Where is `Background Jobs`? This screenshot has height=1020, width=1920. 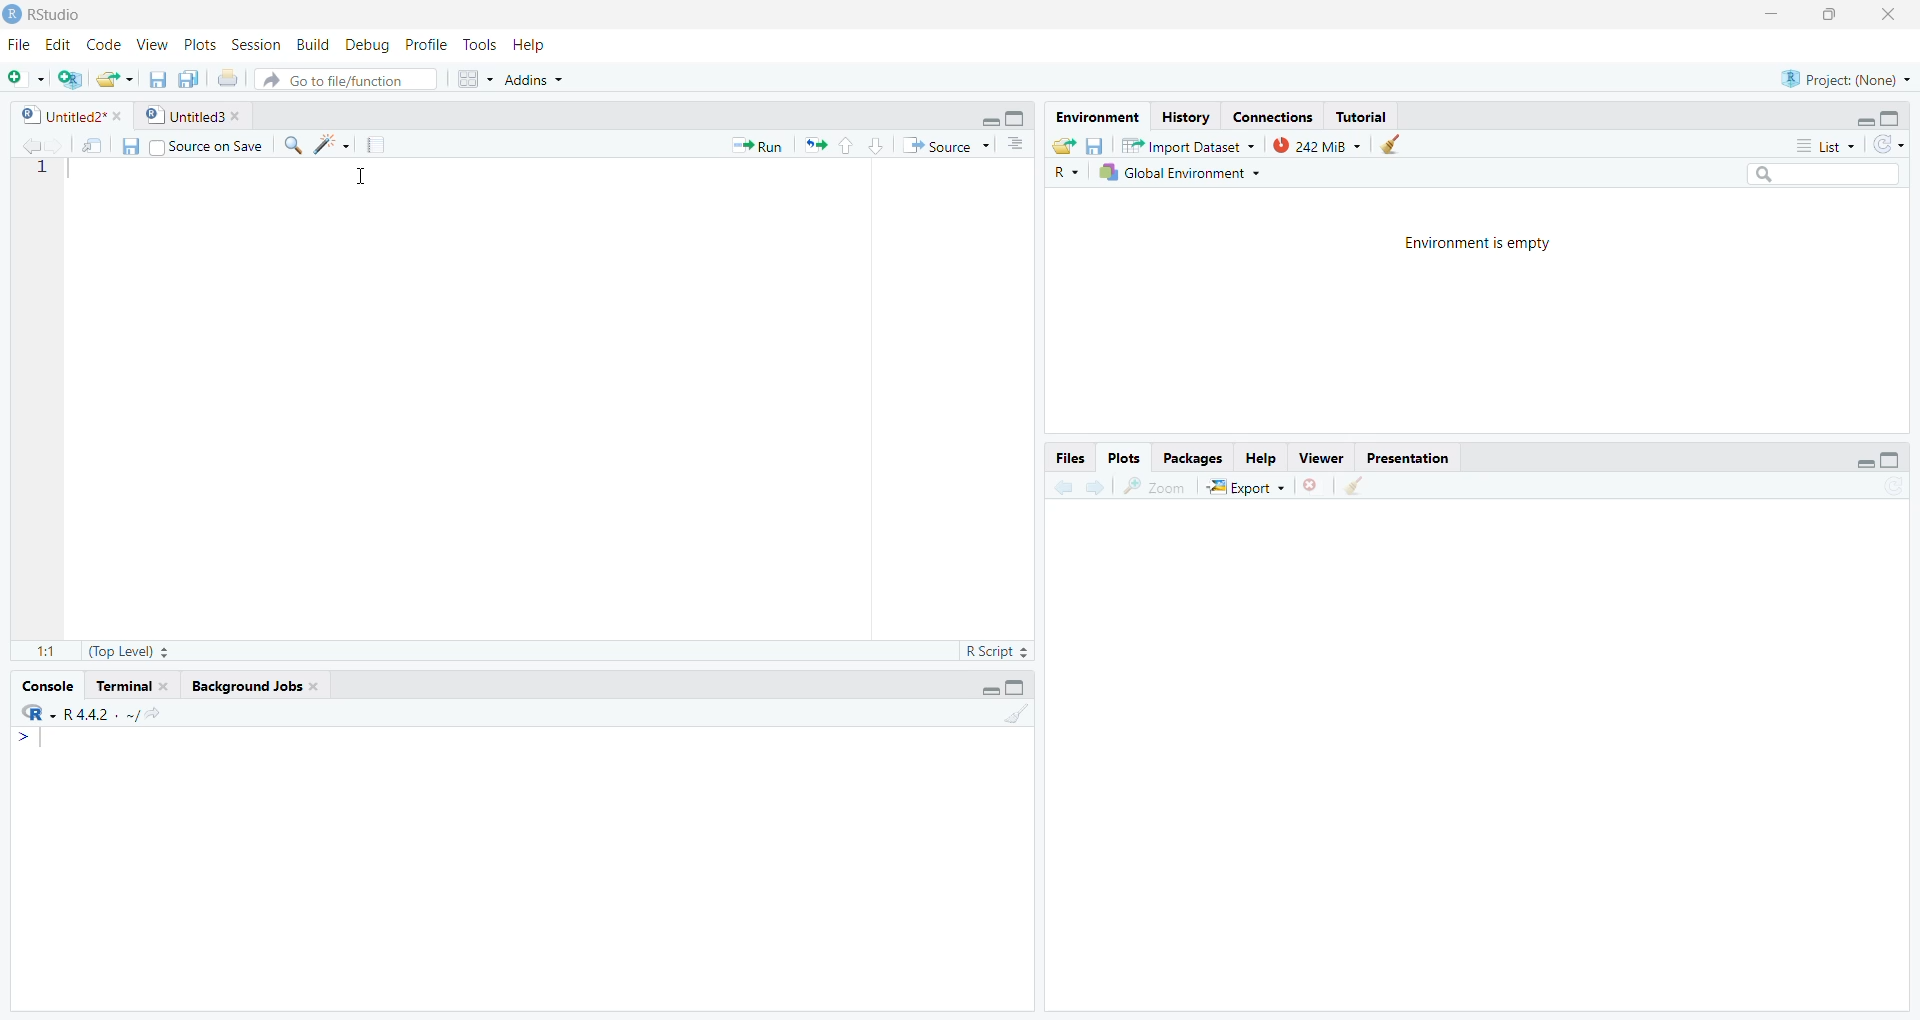 Background Jobs is located at coordinates (255, 686).